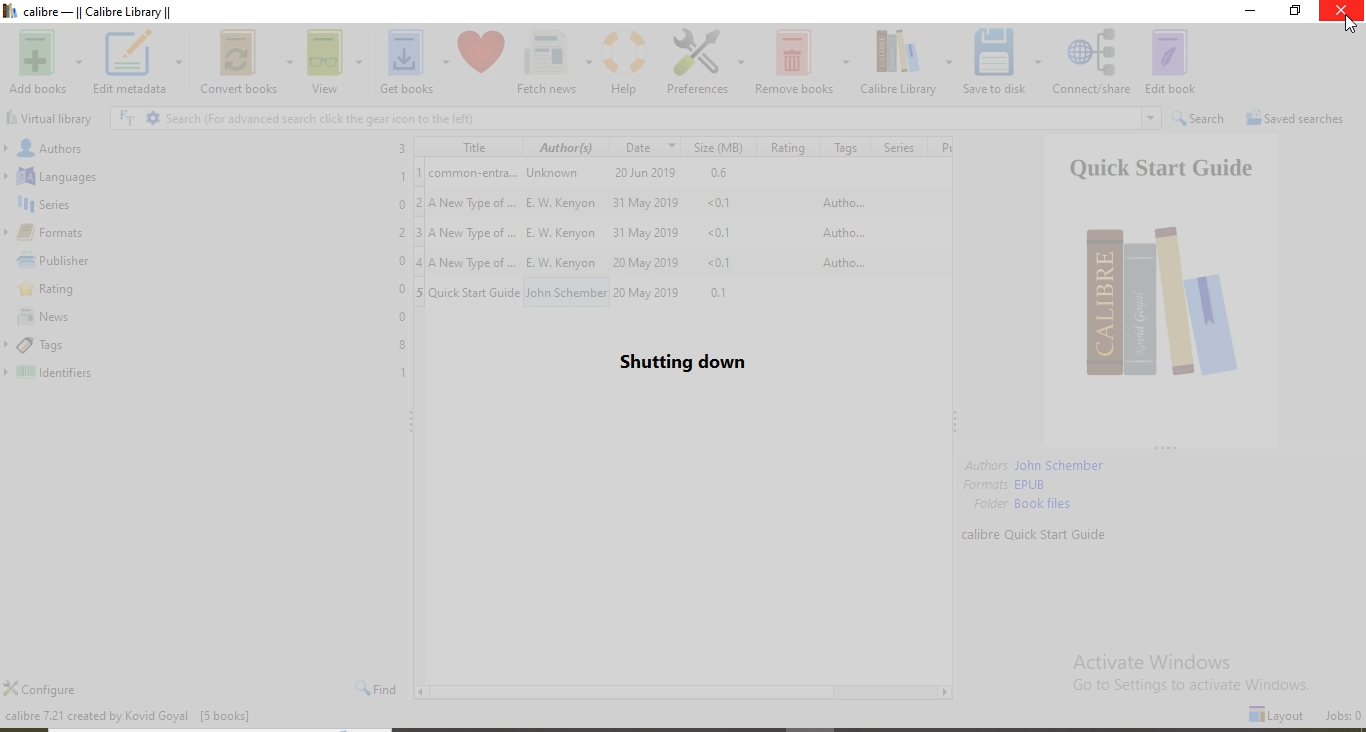  Describe the element at coordinates (1035, 466) in the screenshot. I see `Authors: John Schember` at that location.